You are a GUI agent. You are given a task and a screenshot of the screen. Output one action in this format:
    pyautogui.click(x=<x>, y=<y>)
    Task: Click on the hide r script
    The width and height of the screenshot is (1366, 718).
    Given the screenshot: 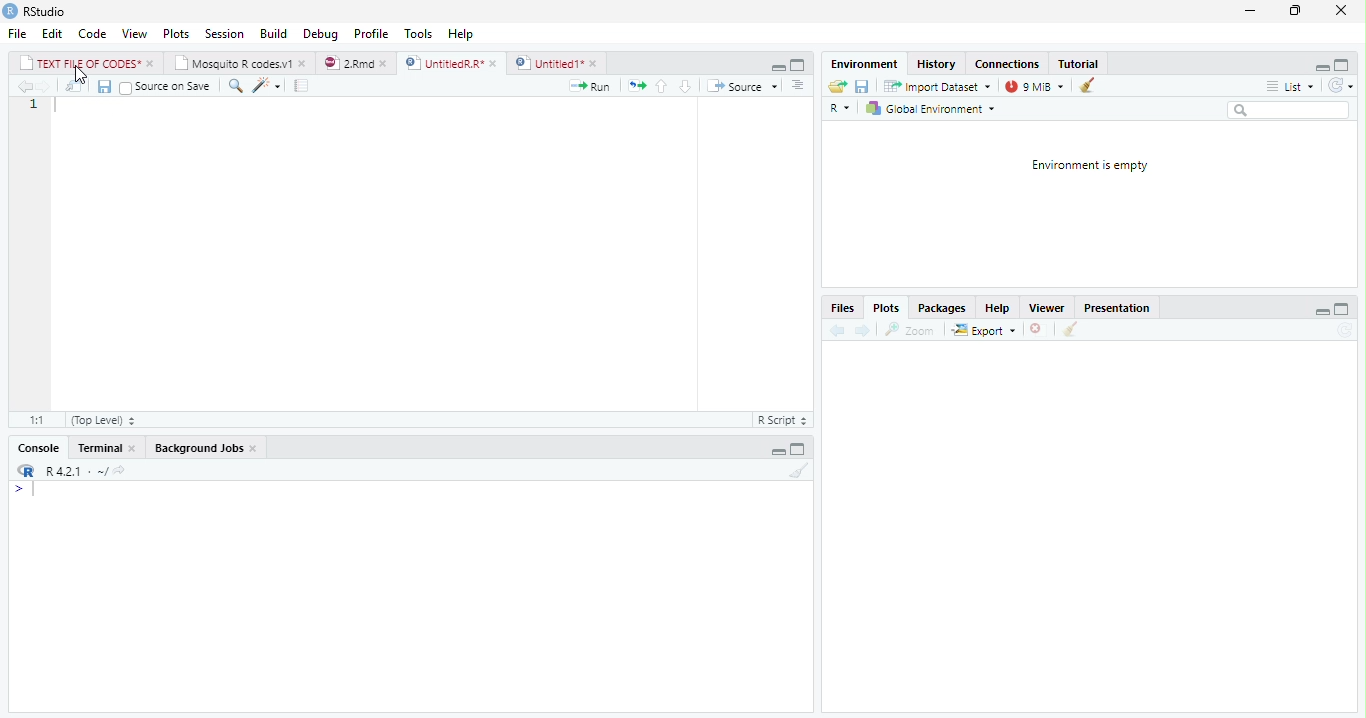 What is the action you would take?
    pyautogui.click(x=775, y=67)
    